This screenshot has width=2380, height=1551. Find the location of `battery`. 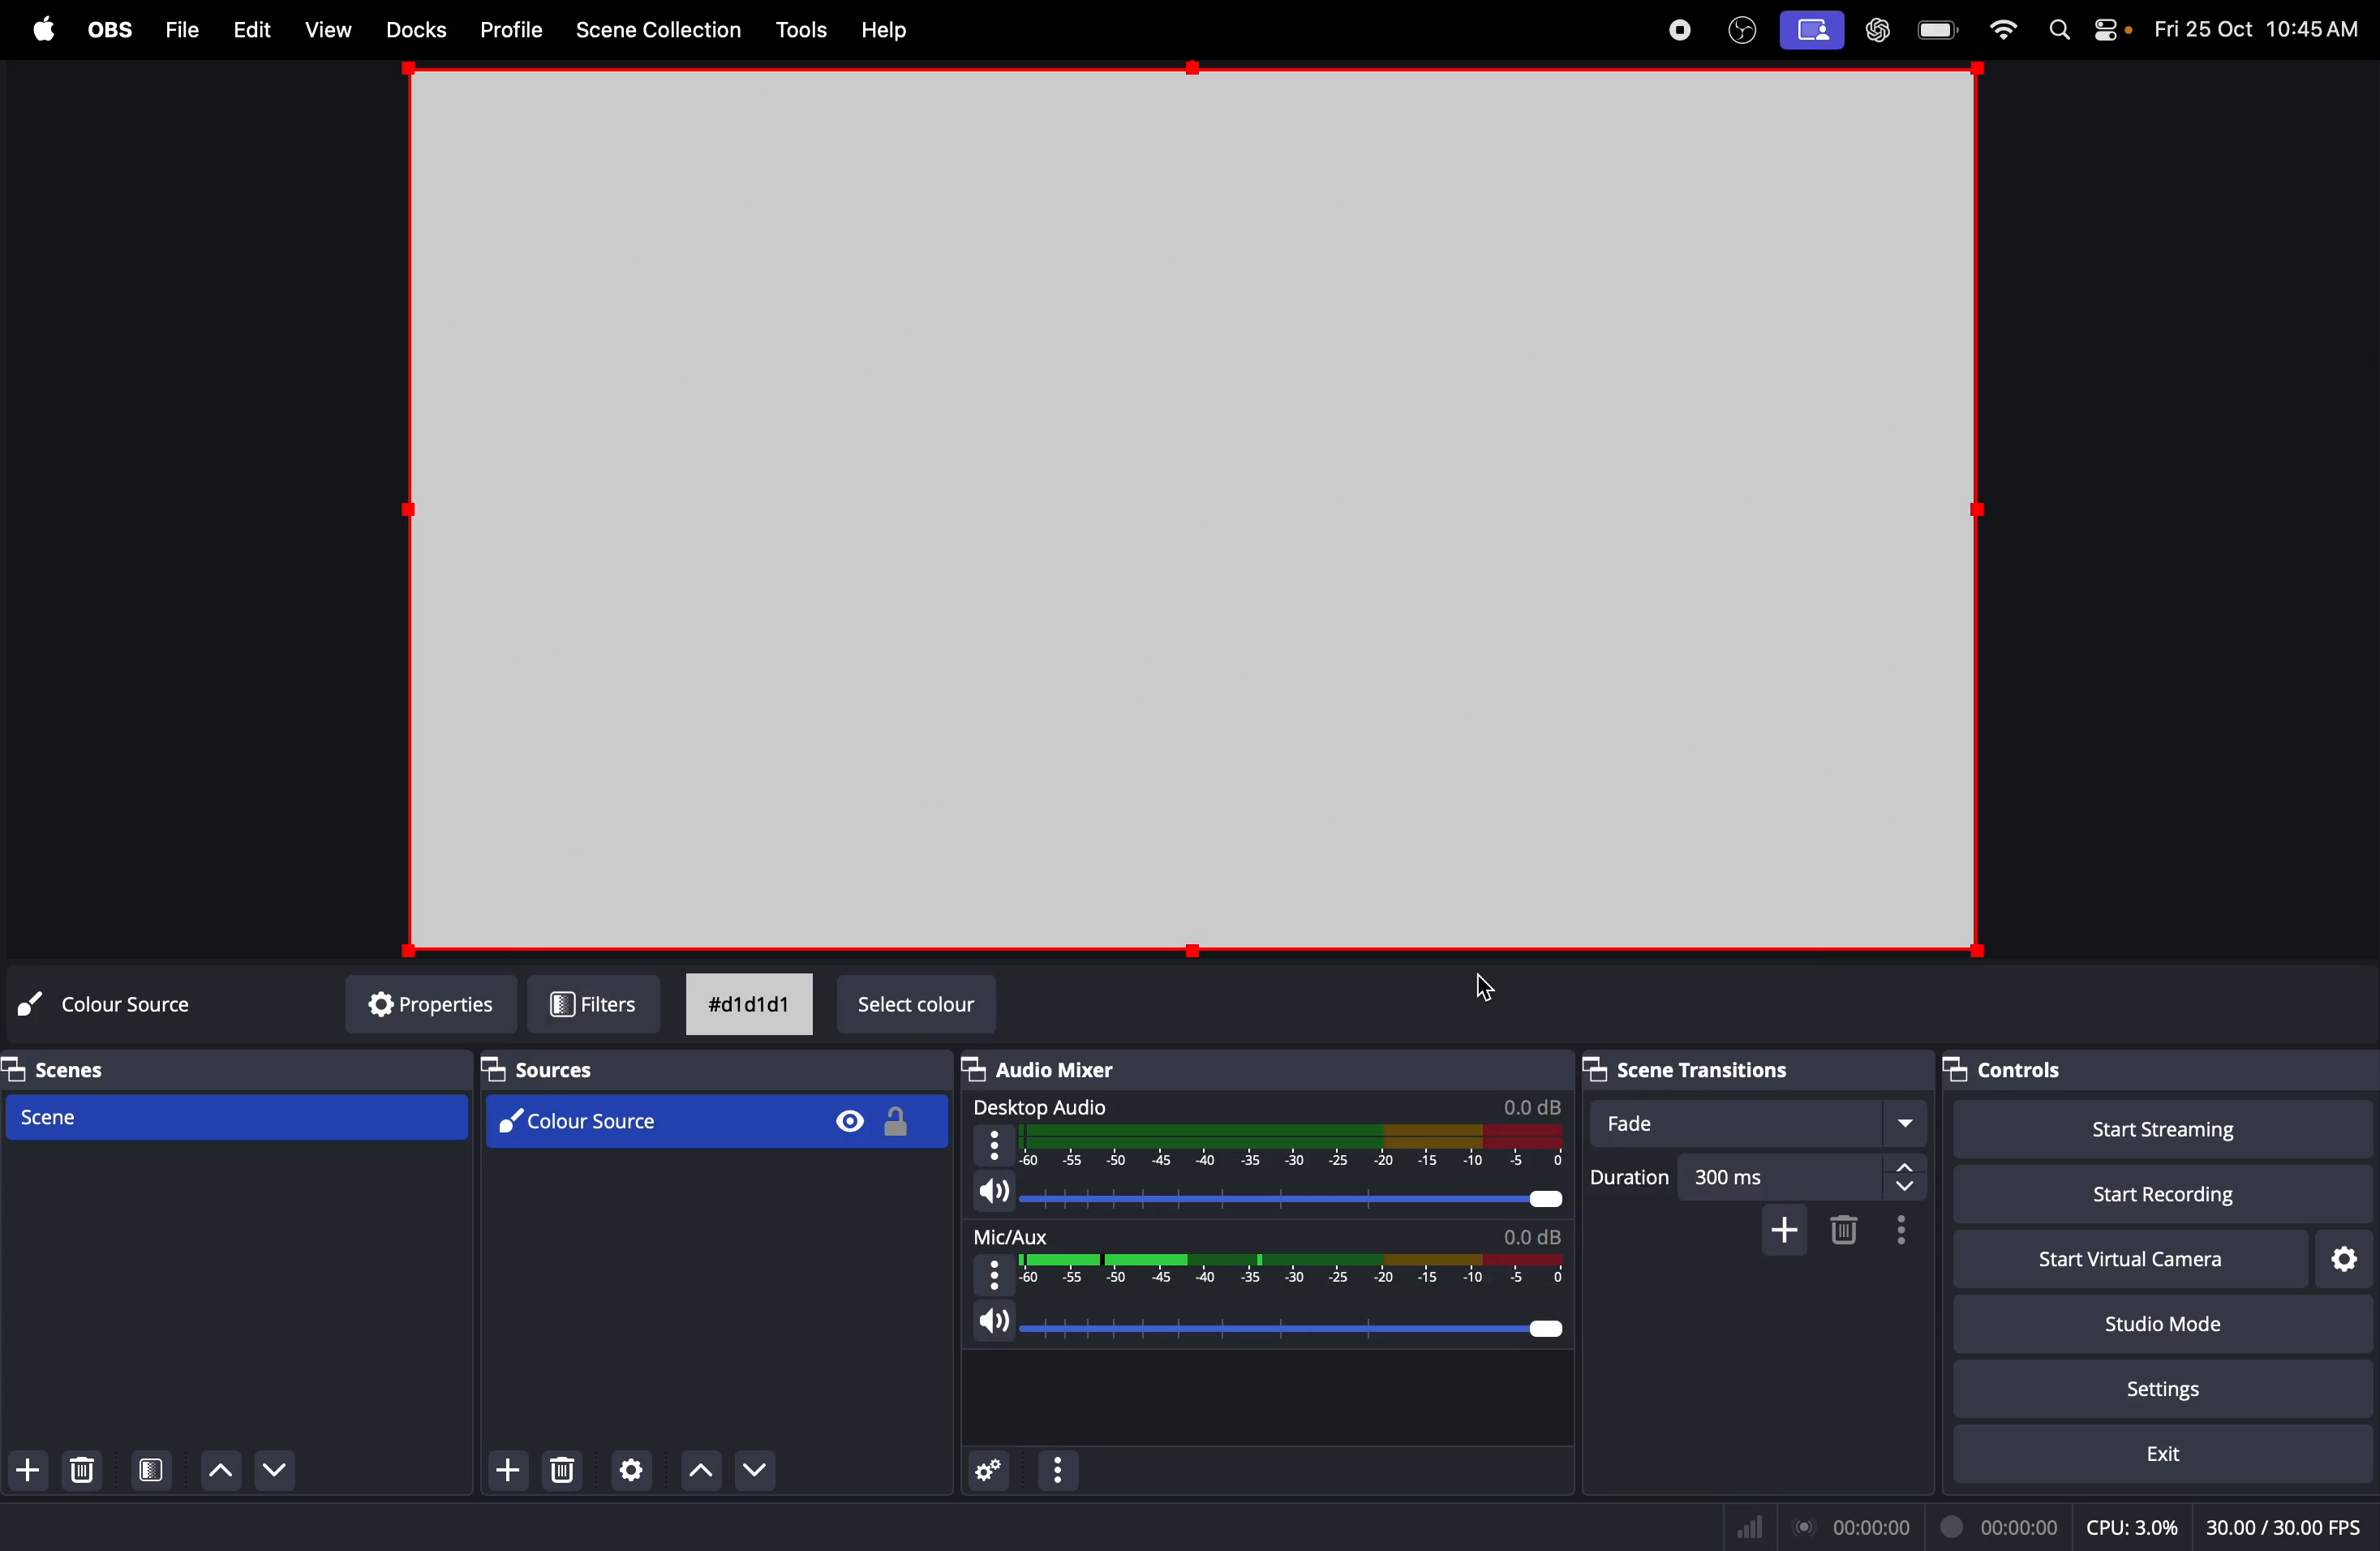

battery is located at coordinates (1942, 29).